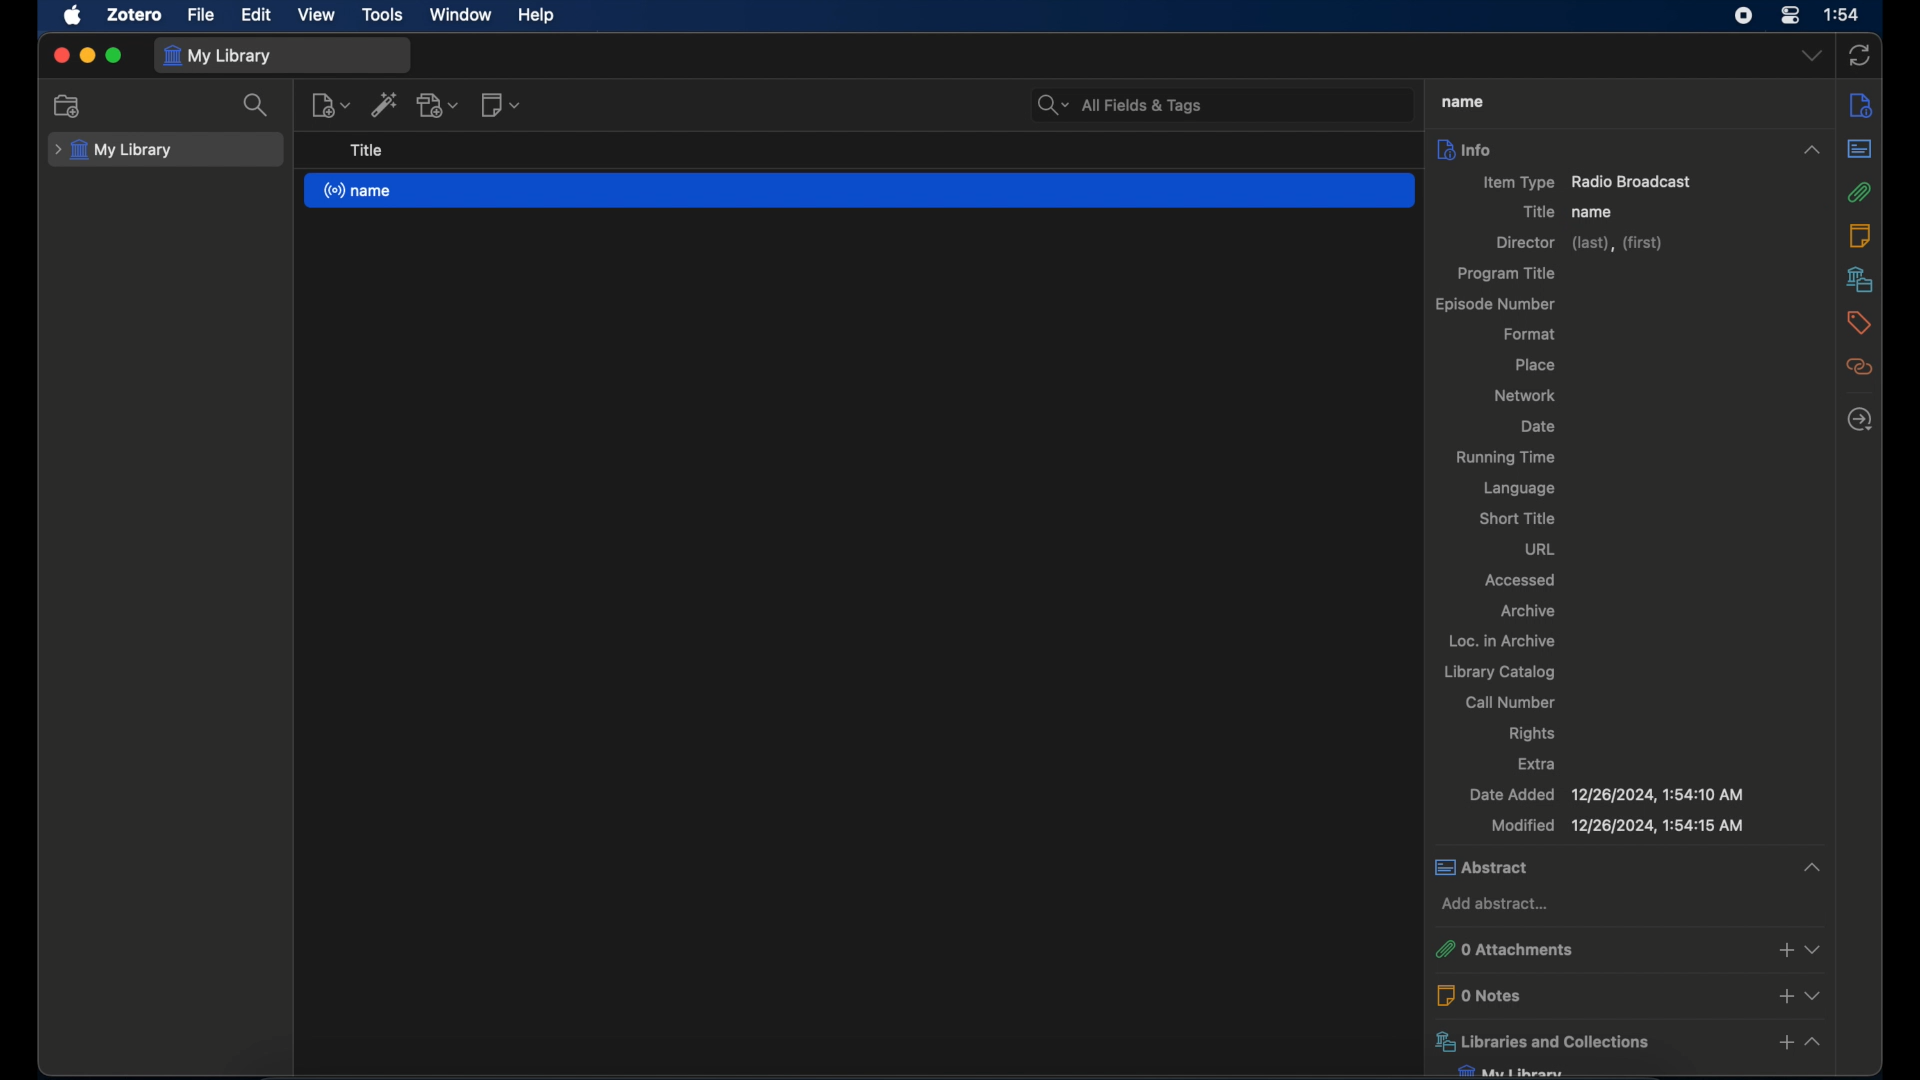 The image size is (1920, 1080). What do you see at coordinates (1499, 905) in the screenshot?
I see `add abstract` at bounding box center [1499, 905].